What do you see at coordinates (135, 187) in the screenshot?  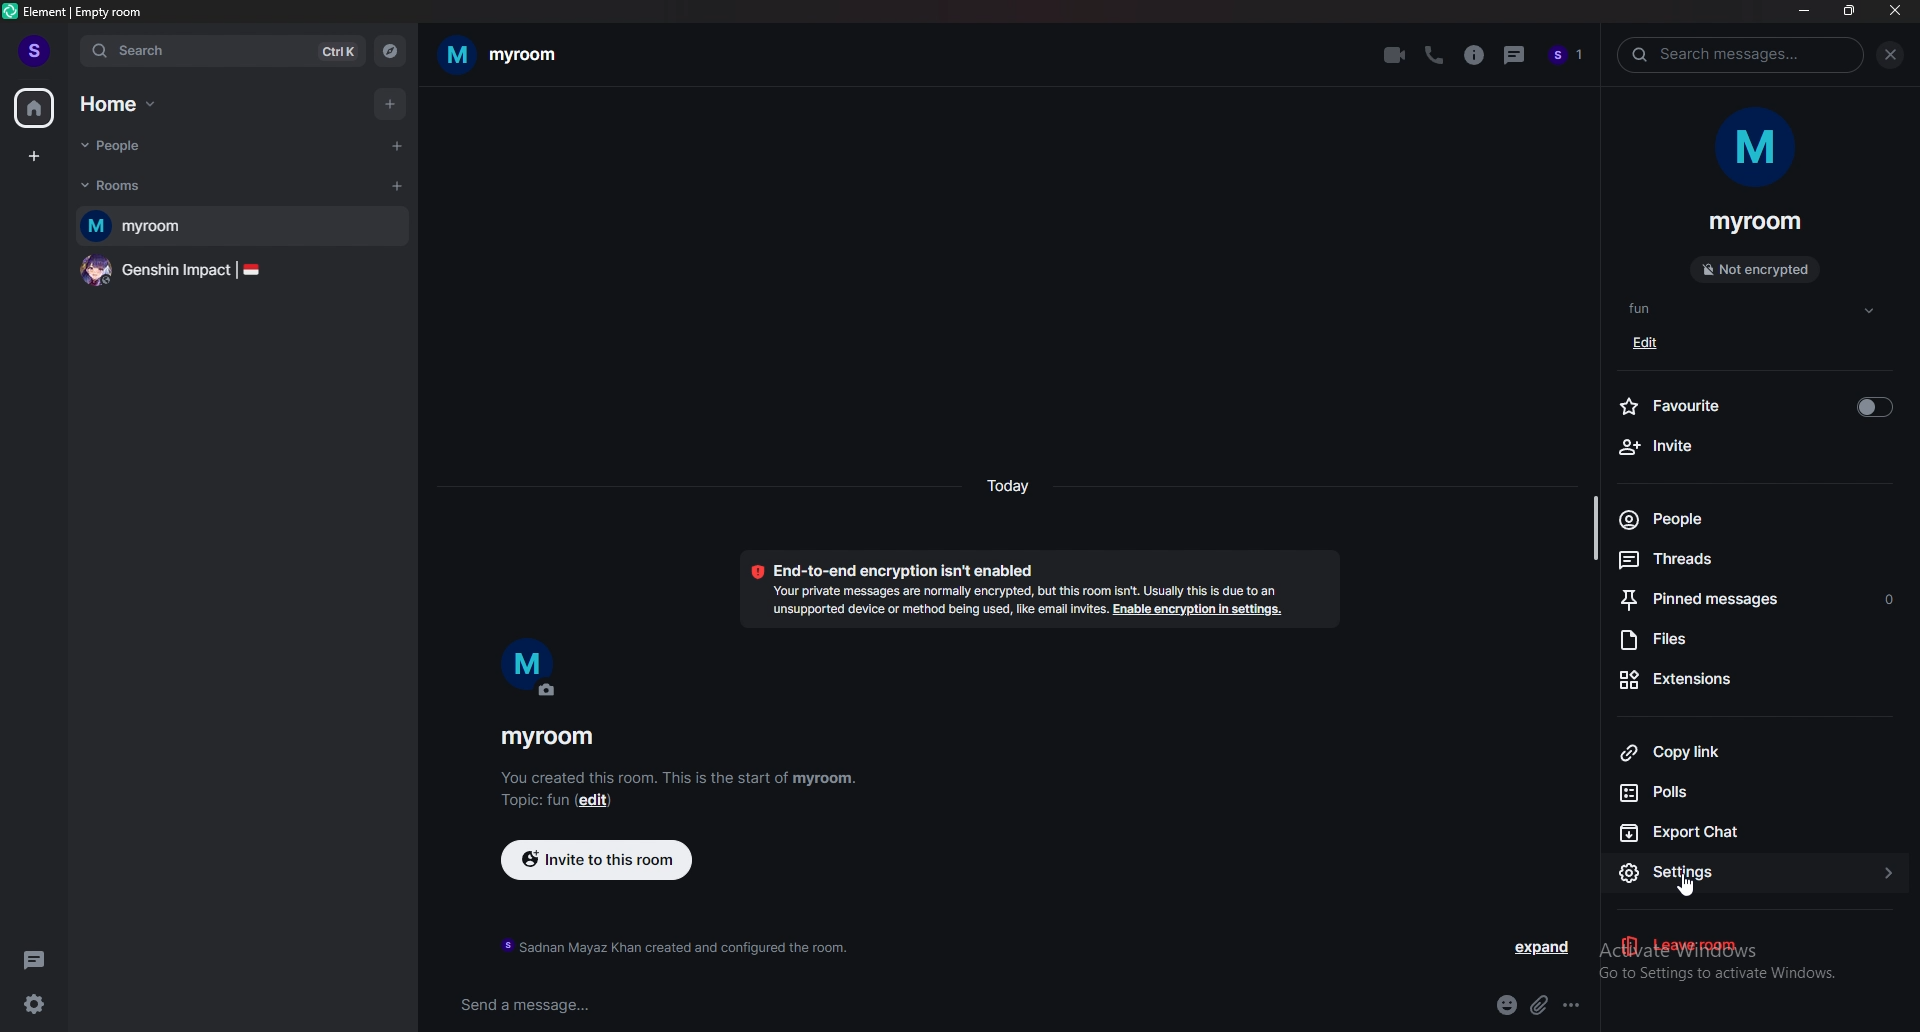 I see `rooms` at bounding box center [135, 187].